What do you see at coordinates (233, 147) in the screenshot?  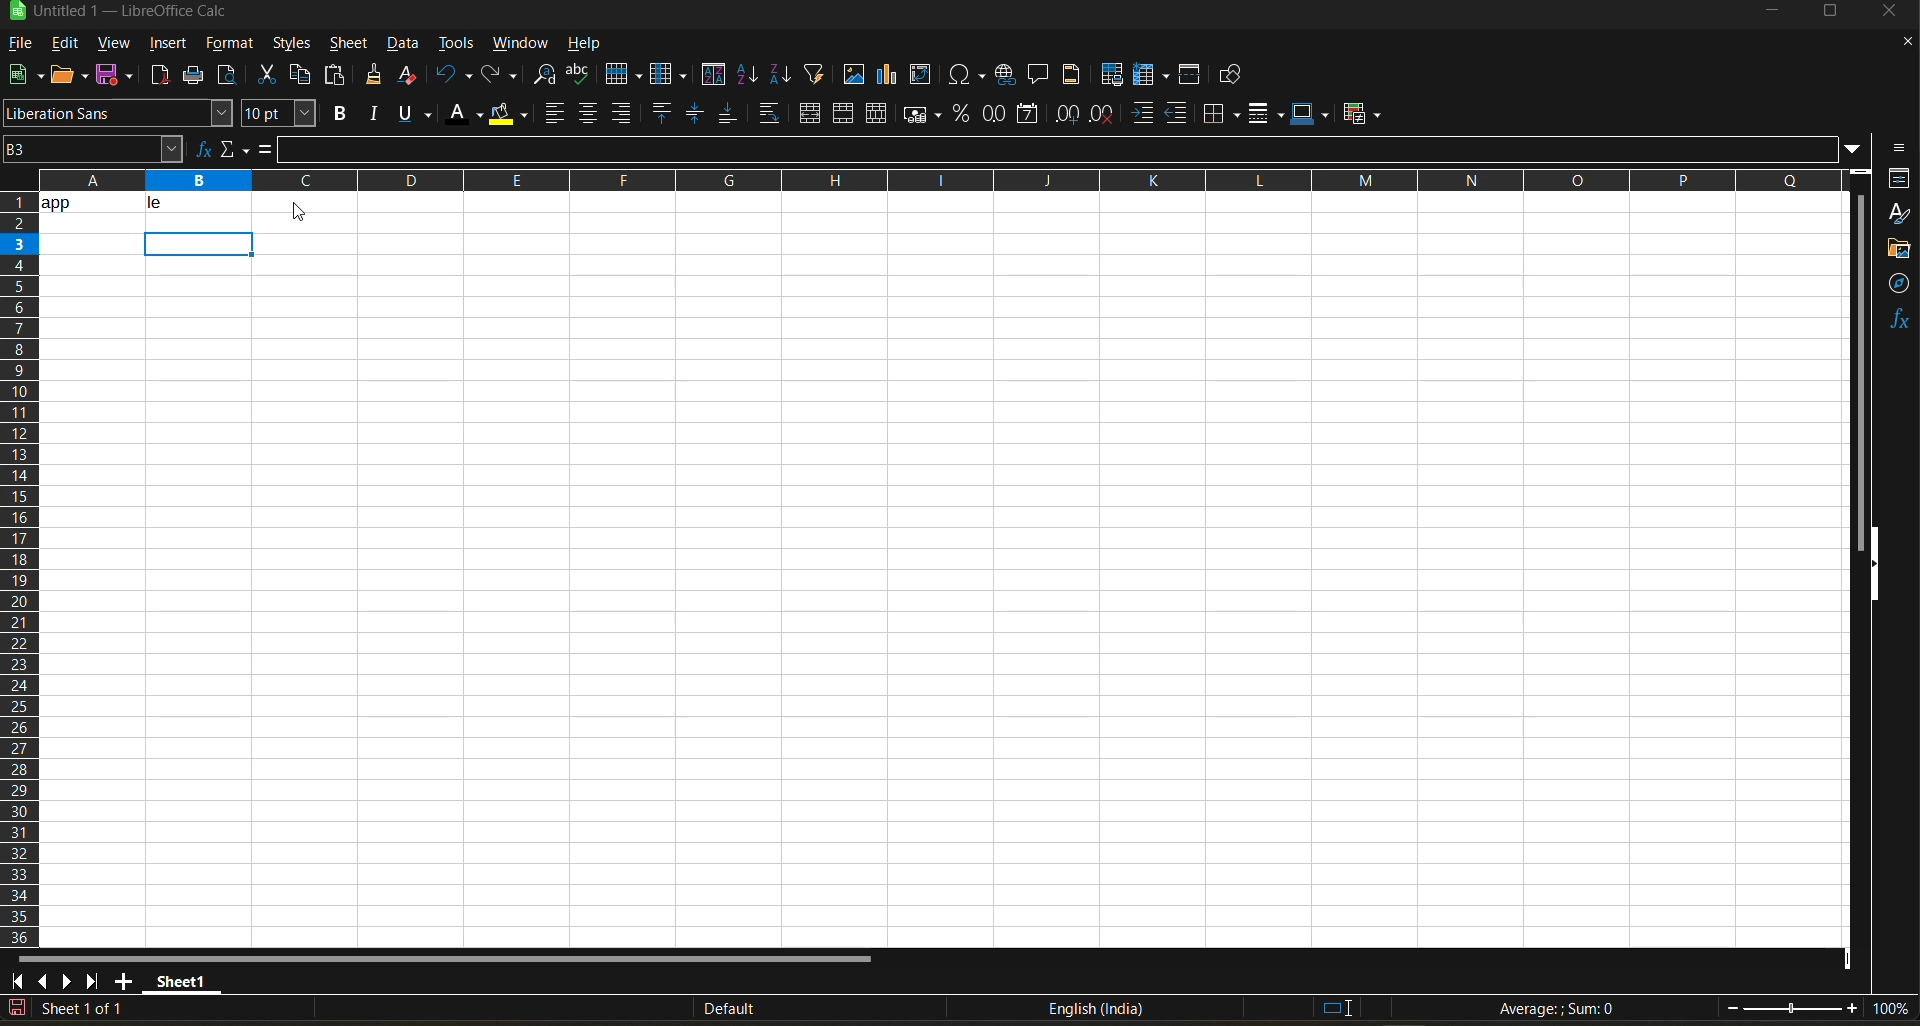 I see `select function` at bounding box center [233, 147].